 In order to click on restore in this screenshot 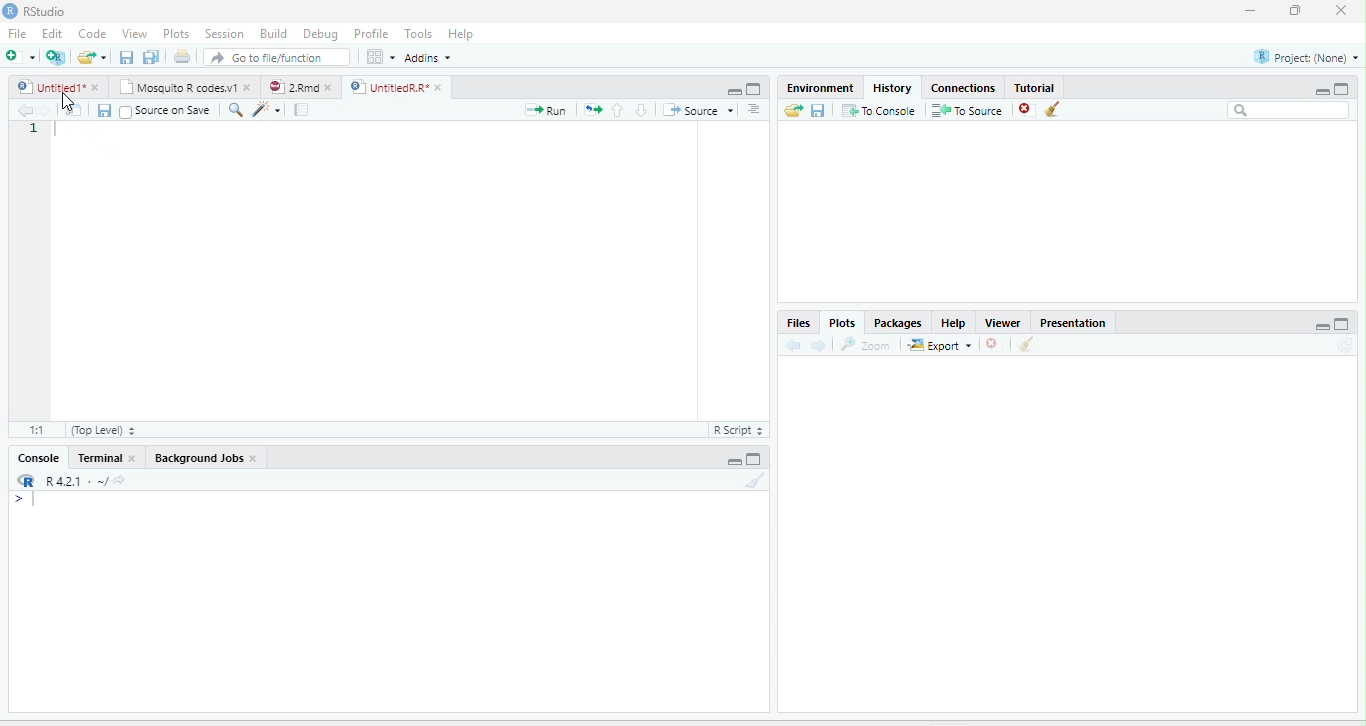, I will do `click(1296, 11)`.